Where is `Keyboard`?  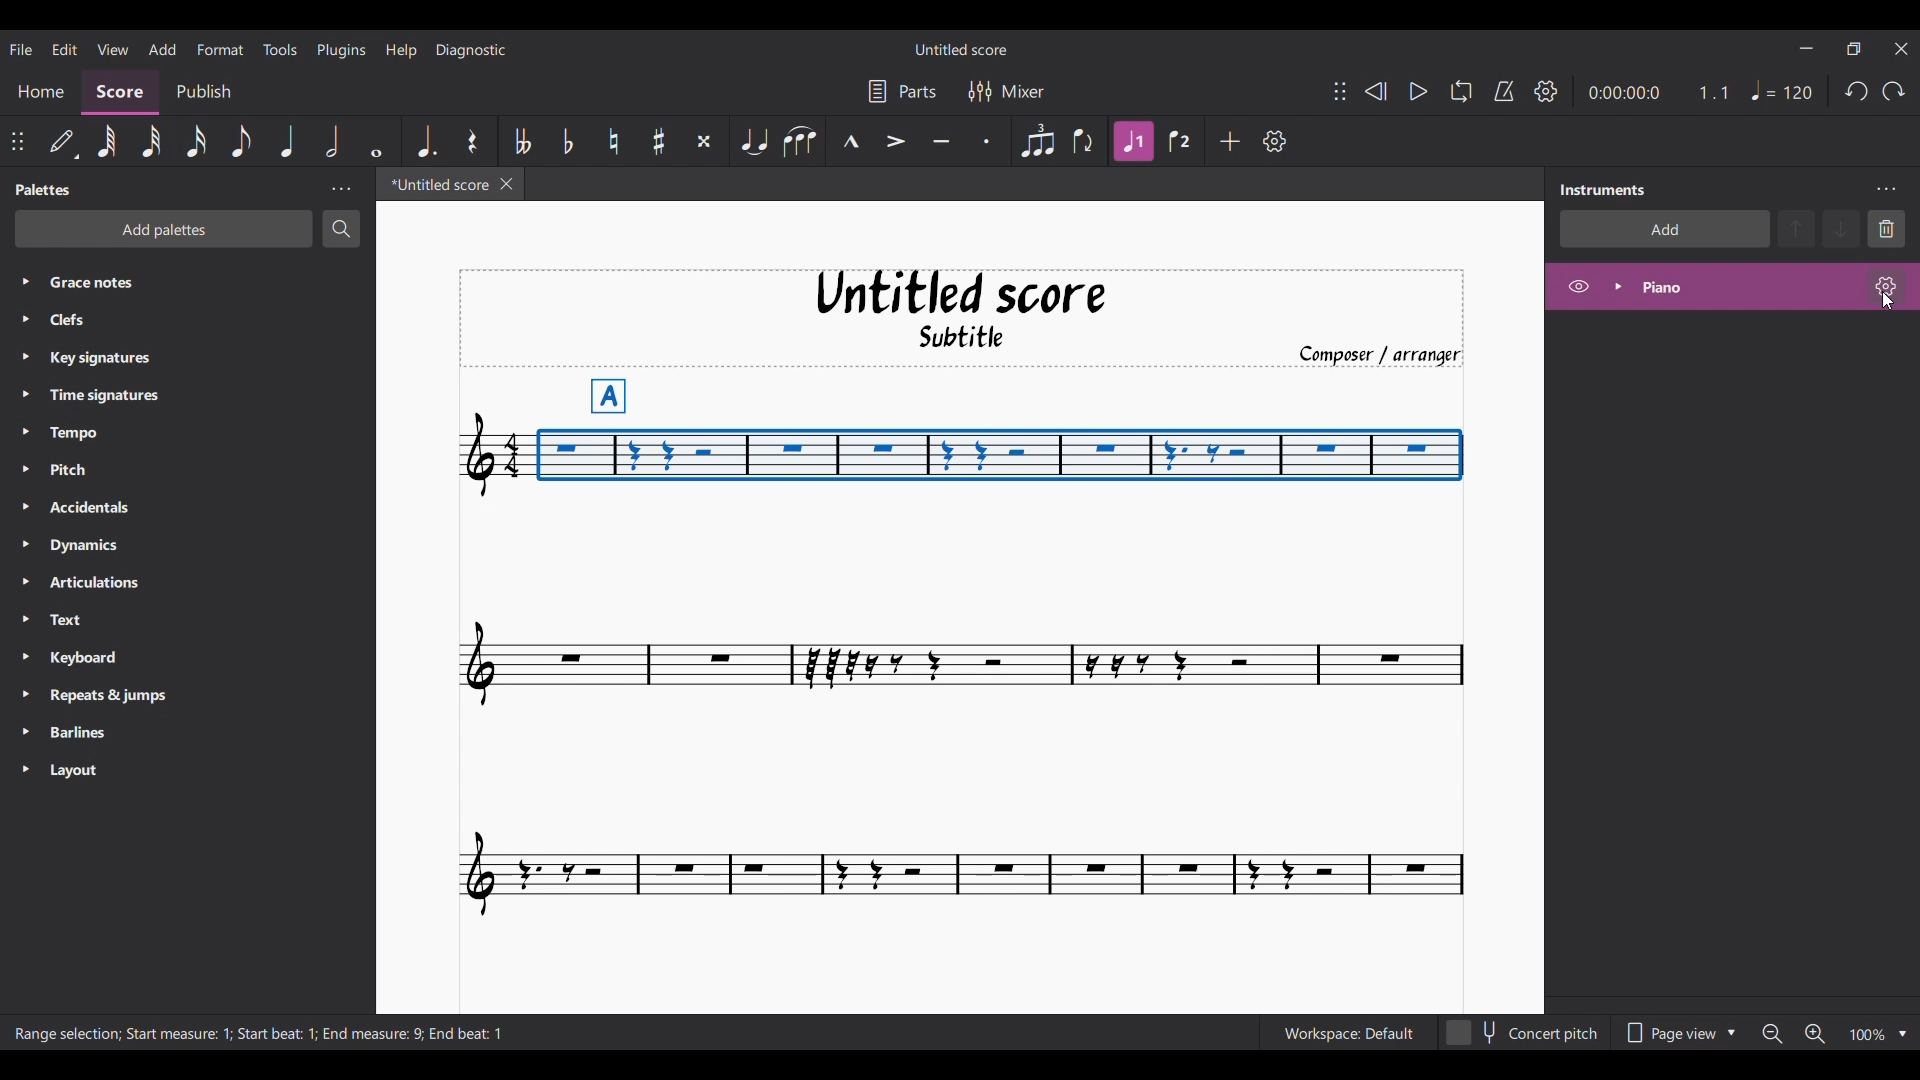
Keyboard is located at coordinates (108, 660).